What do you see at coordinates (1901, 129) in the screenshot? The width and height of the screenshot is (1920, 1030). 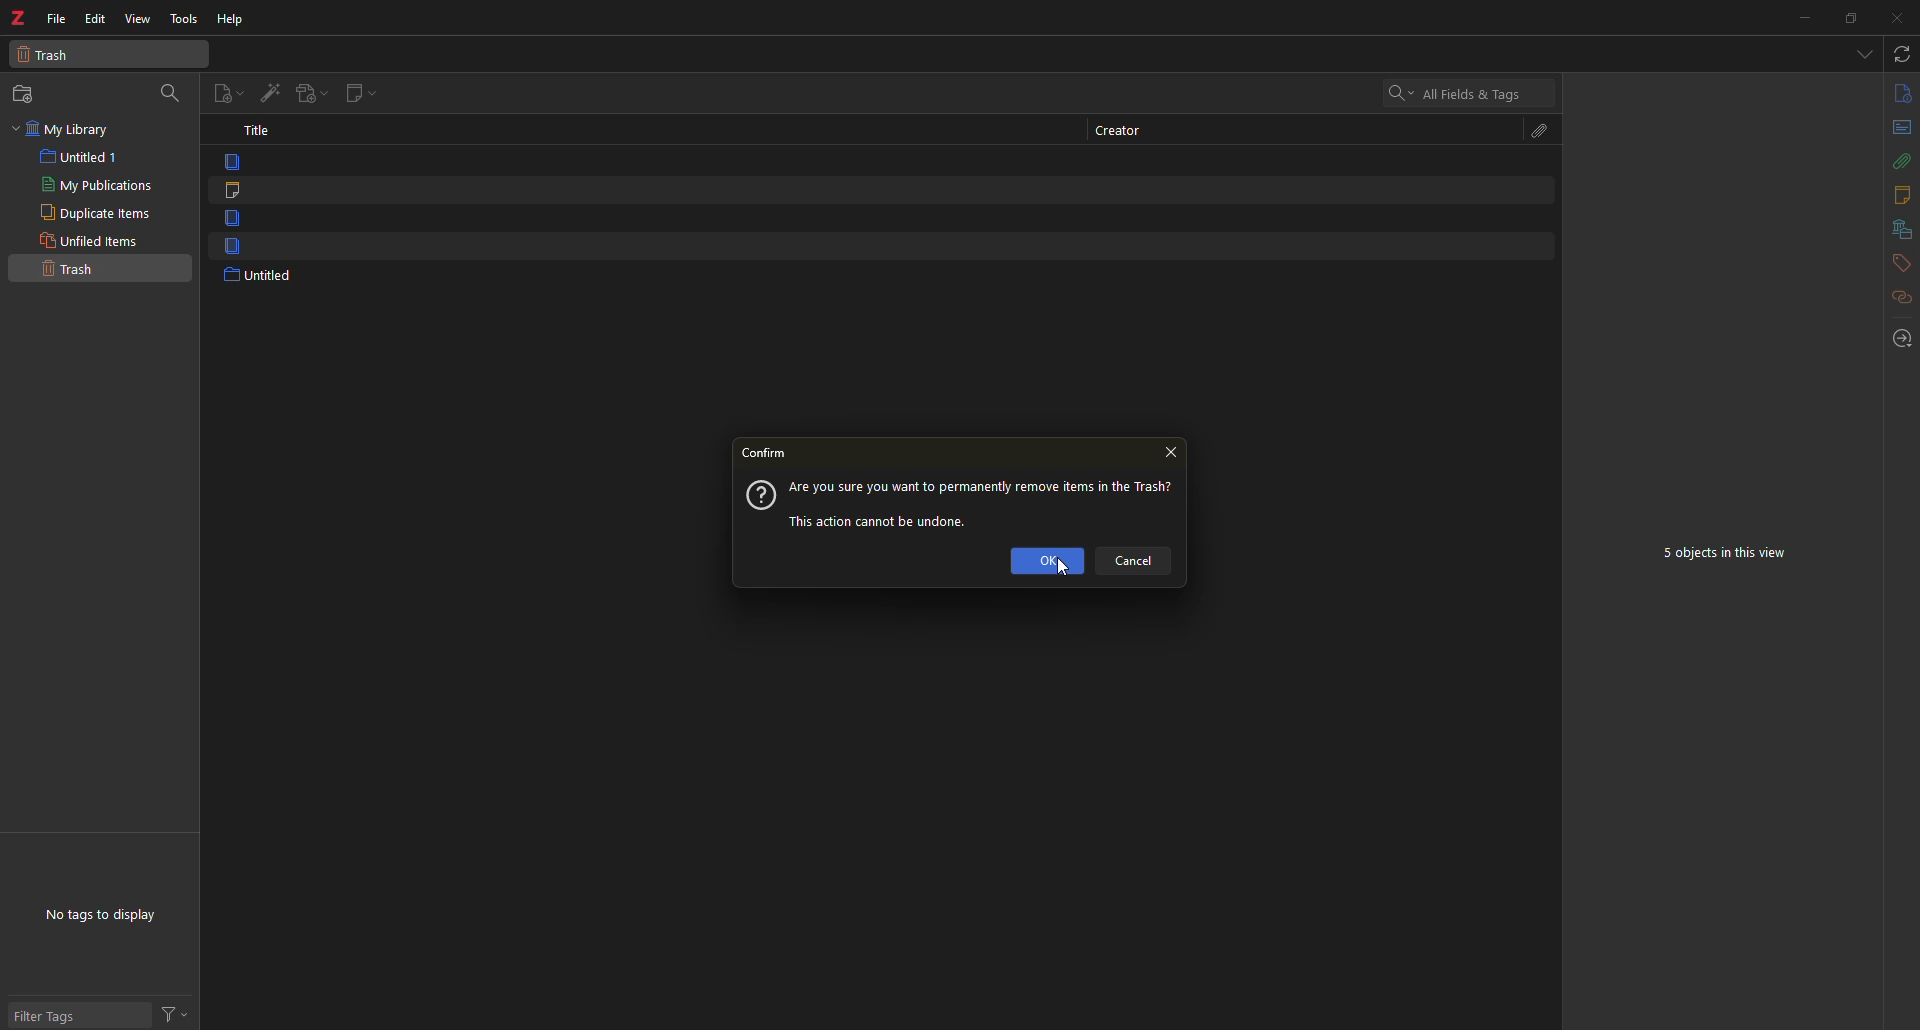 I see `abstract` at bounding box center [1901, 129].